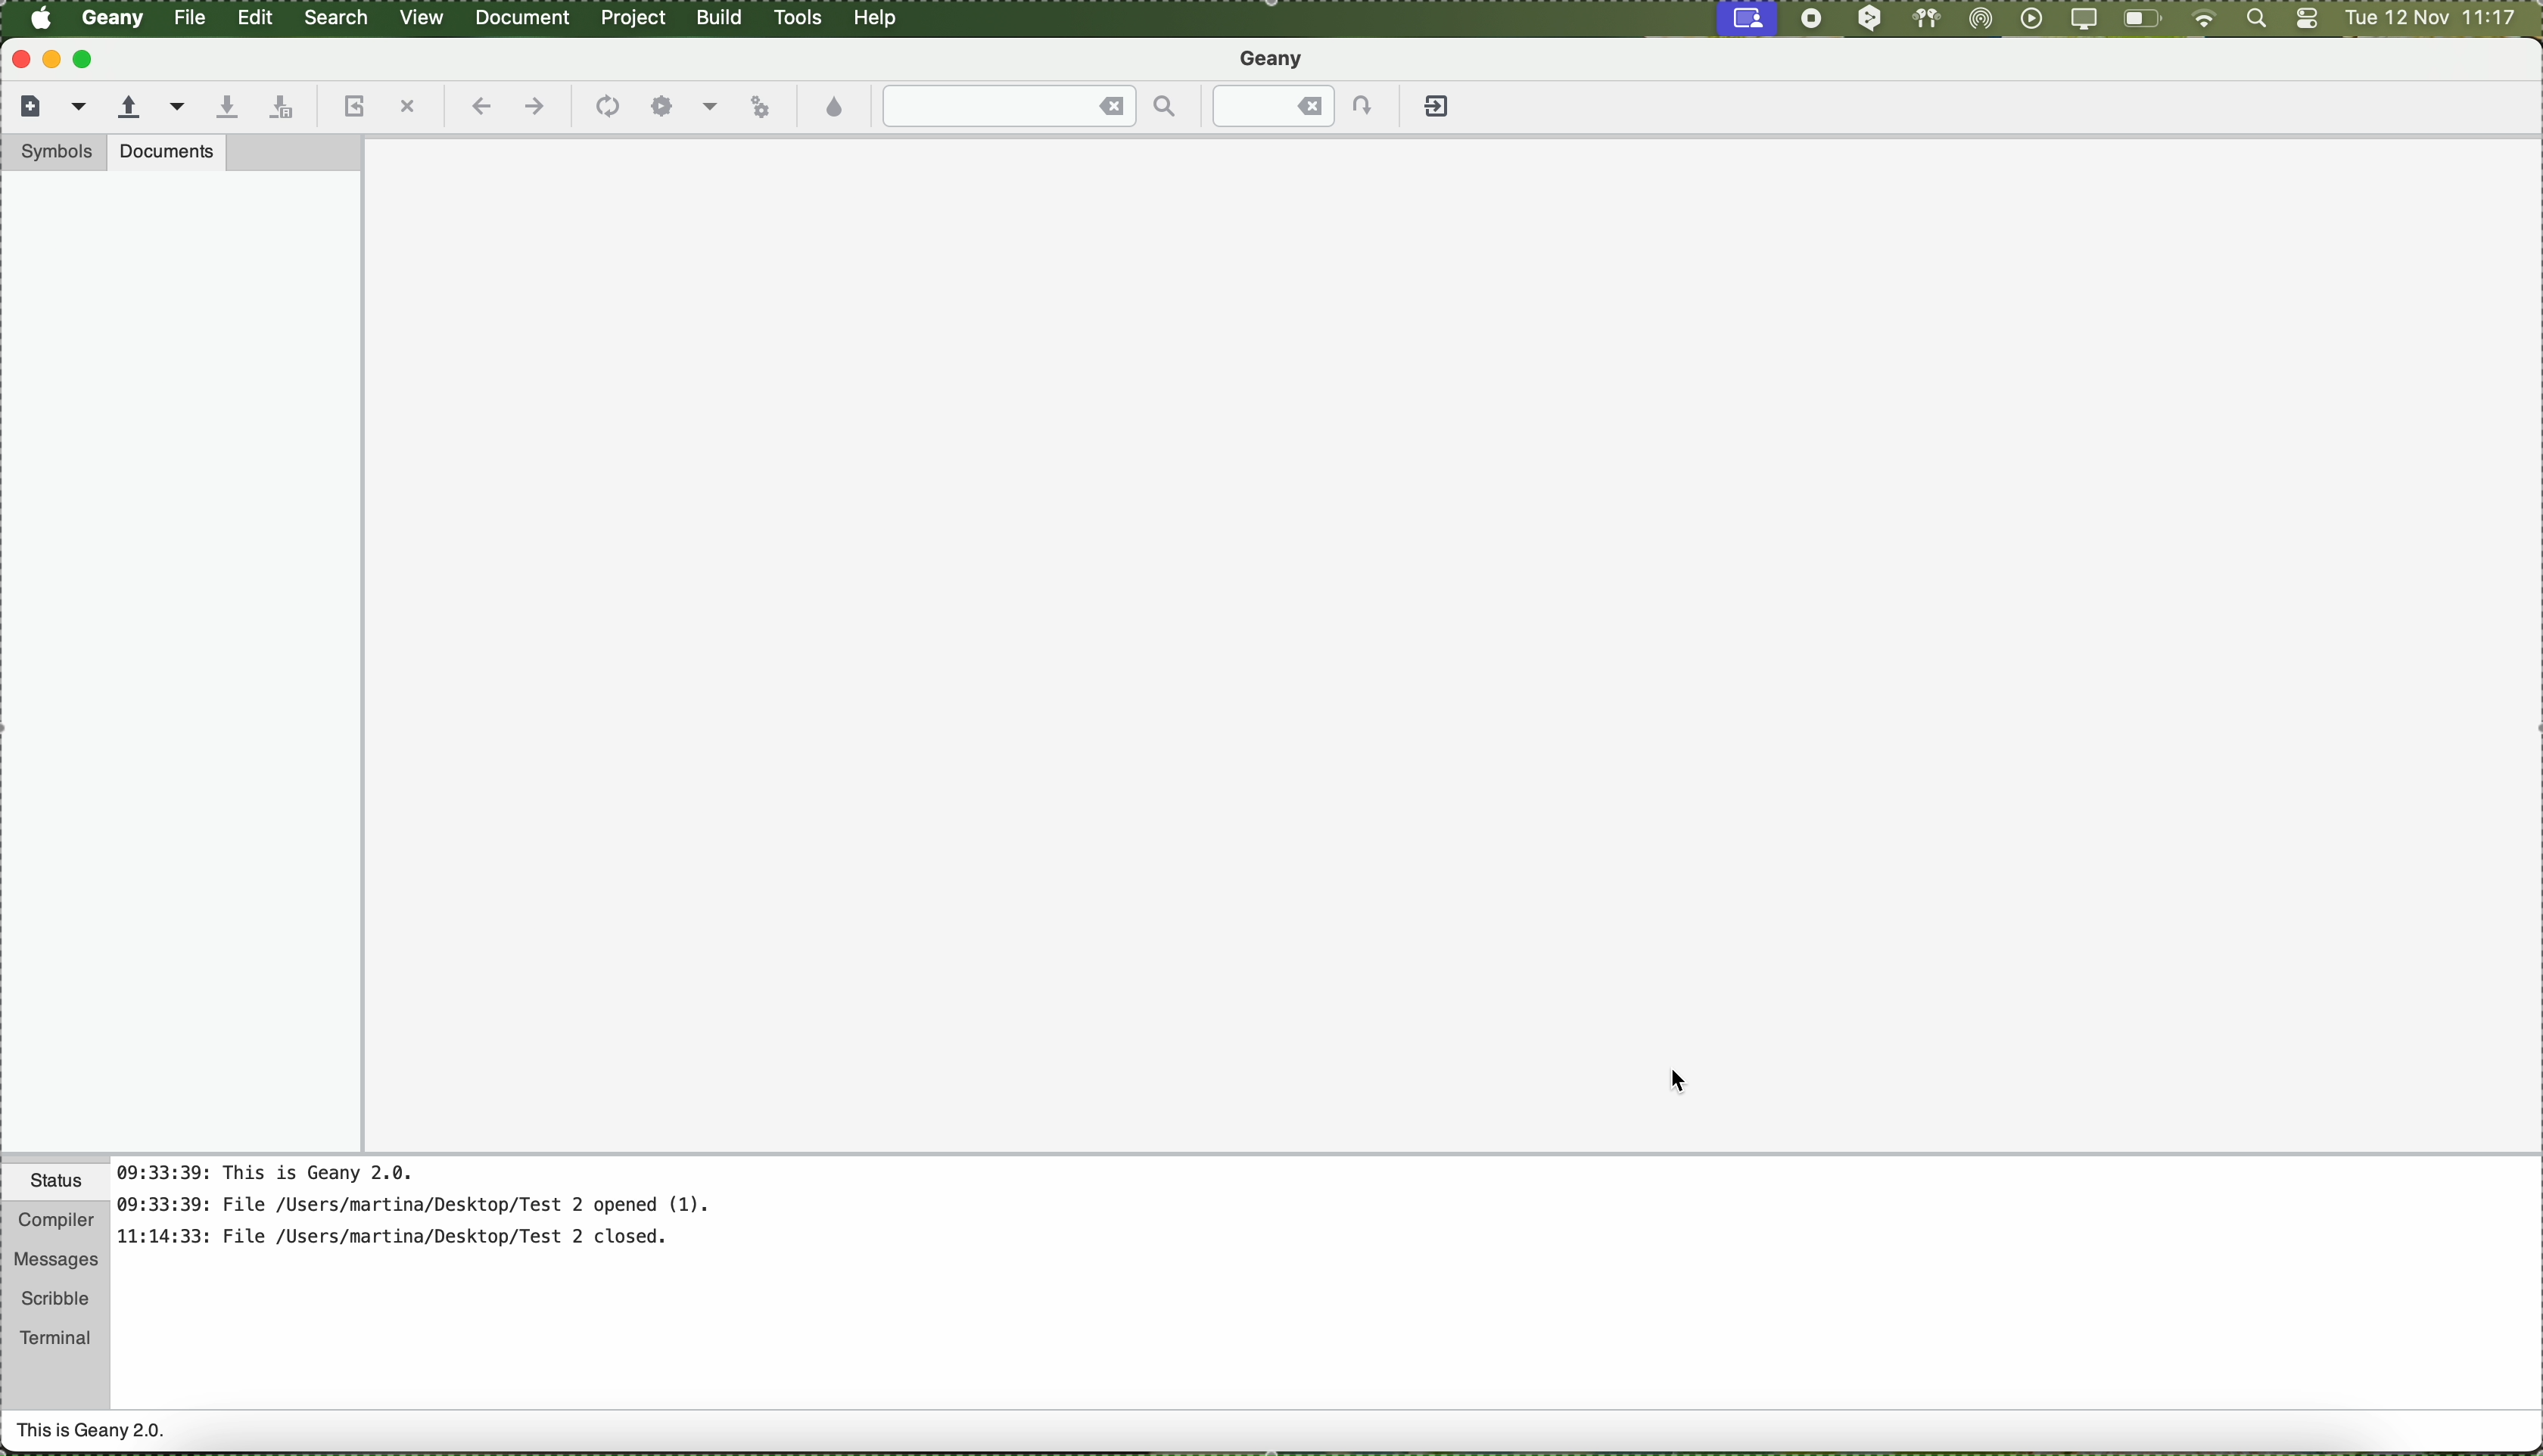 This screenshot has height=1456, width=2543. What do you see at coordinates (129, 108) in the screenshot?
I see `open an existing file` at bounding box center [129, 108].